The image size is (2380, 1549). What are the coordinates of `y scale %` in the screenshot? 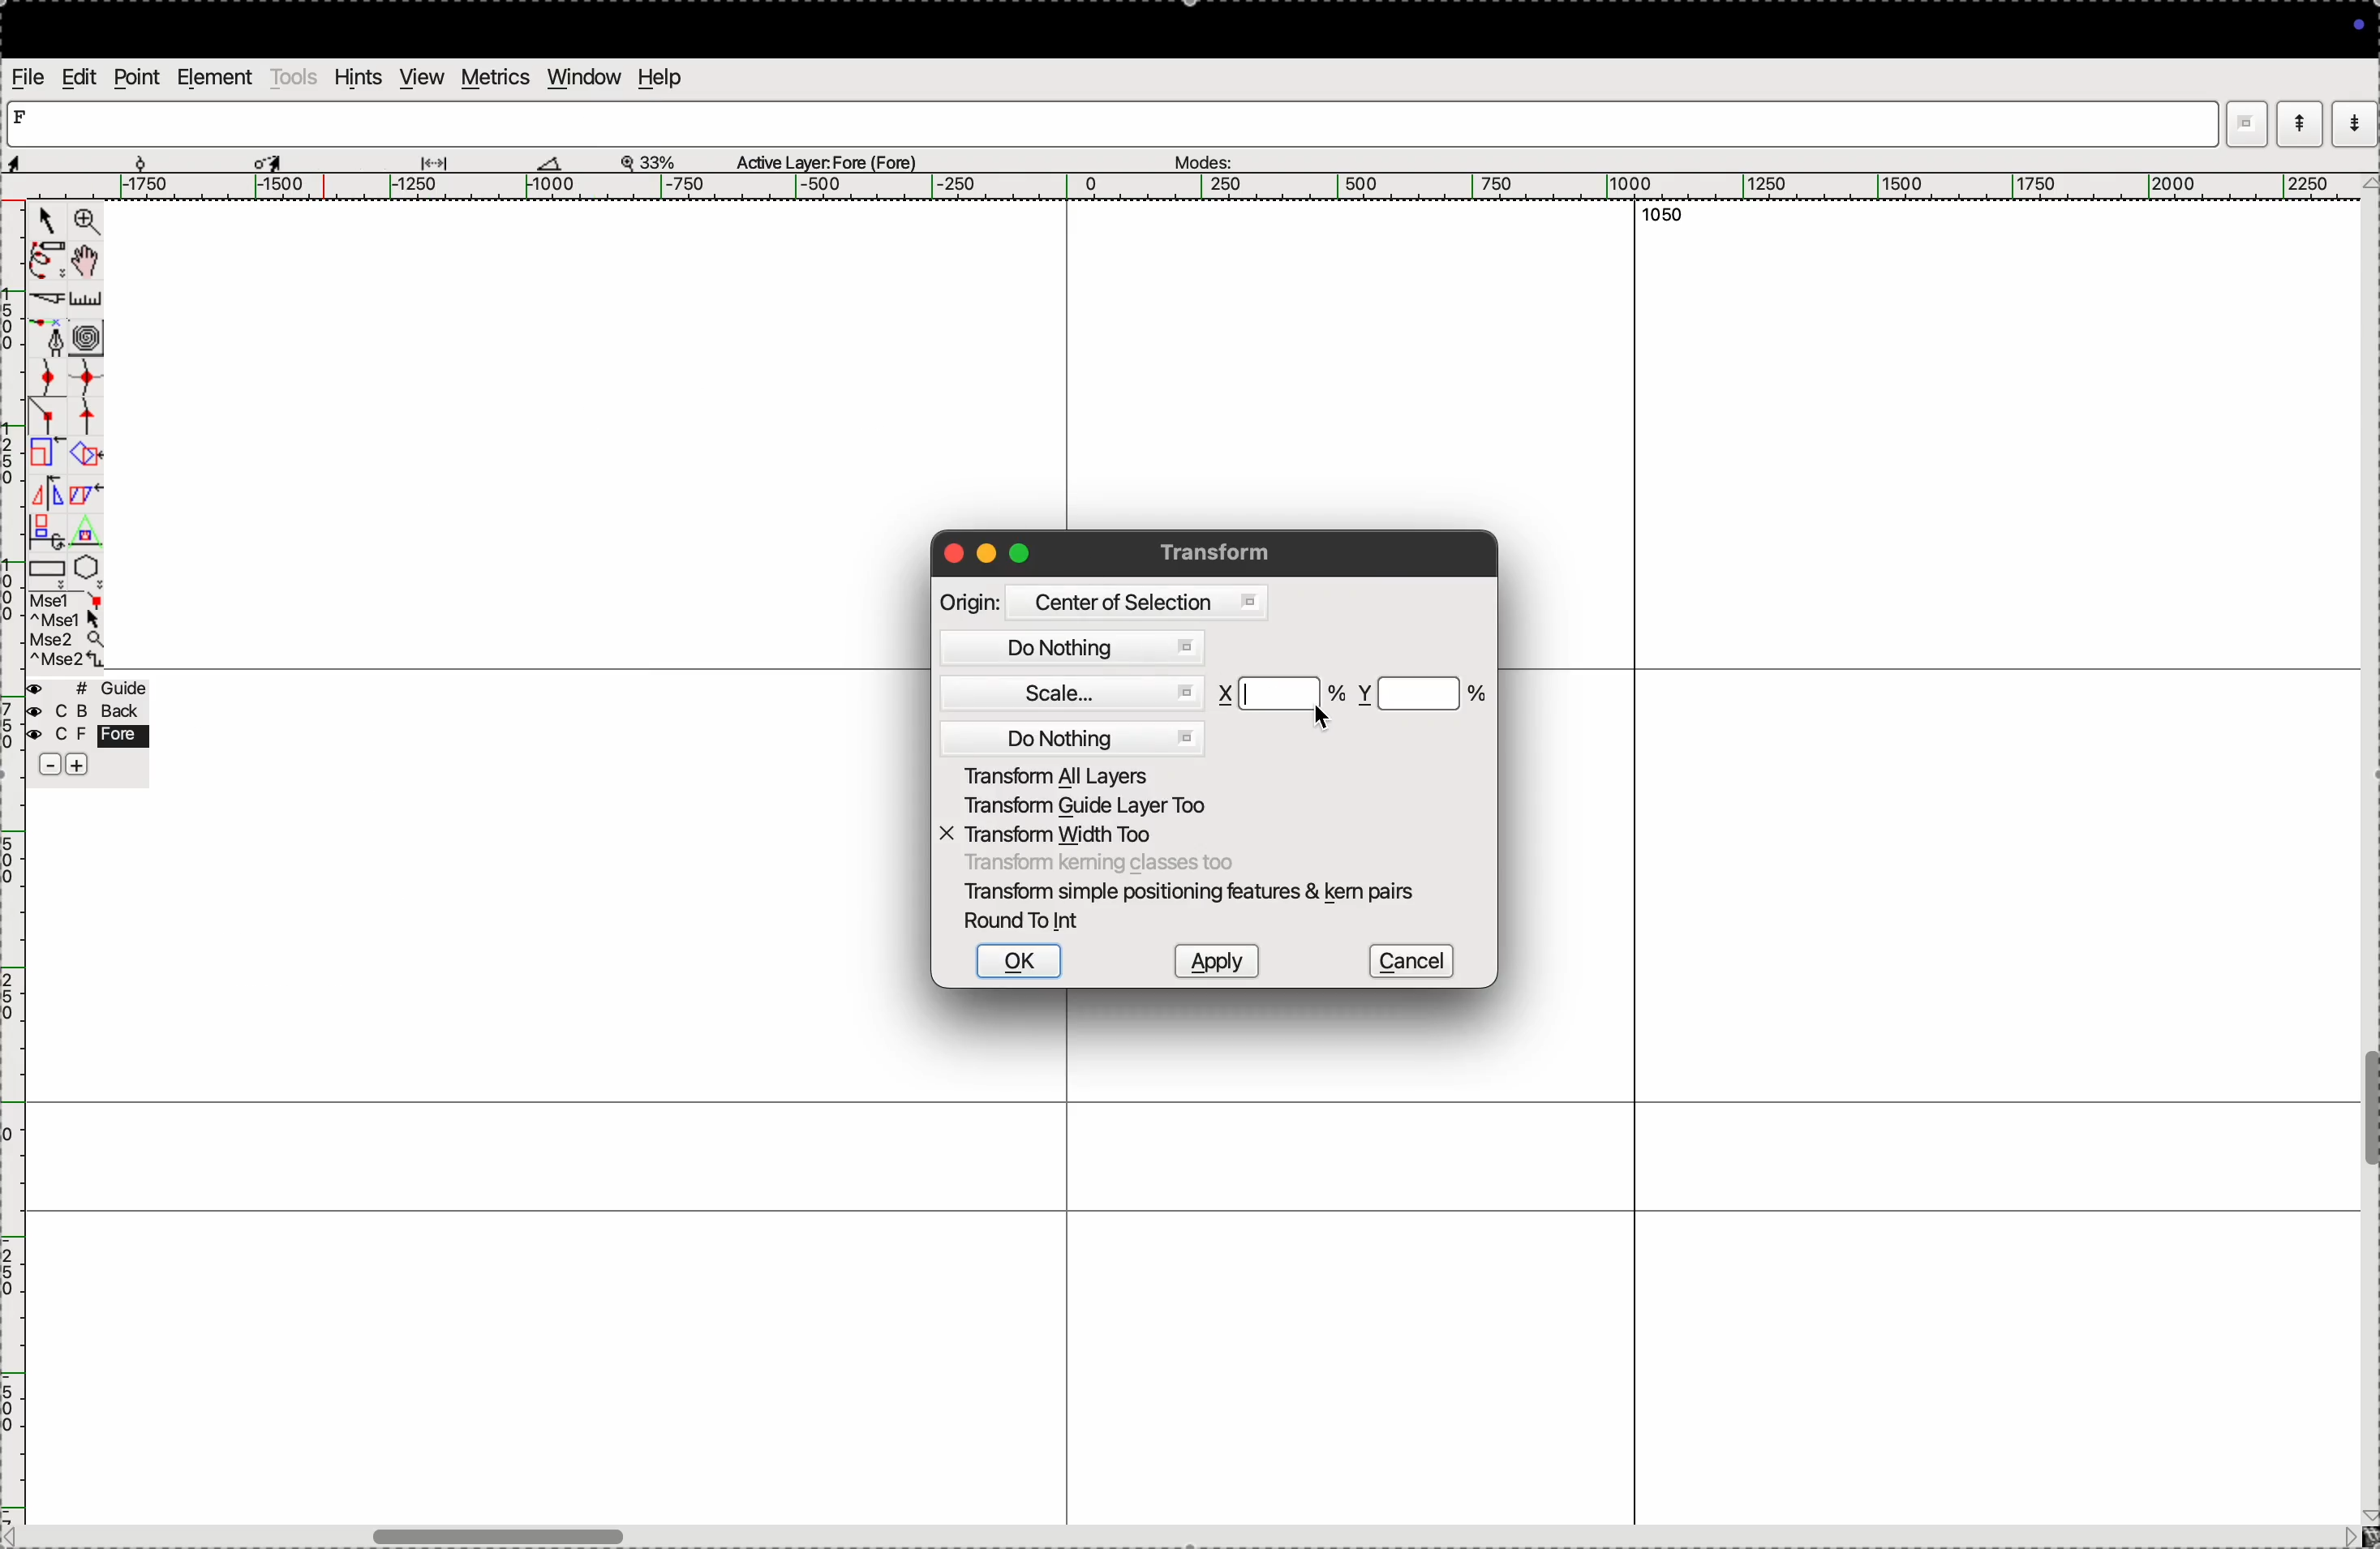 It's located at (1422, 693).